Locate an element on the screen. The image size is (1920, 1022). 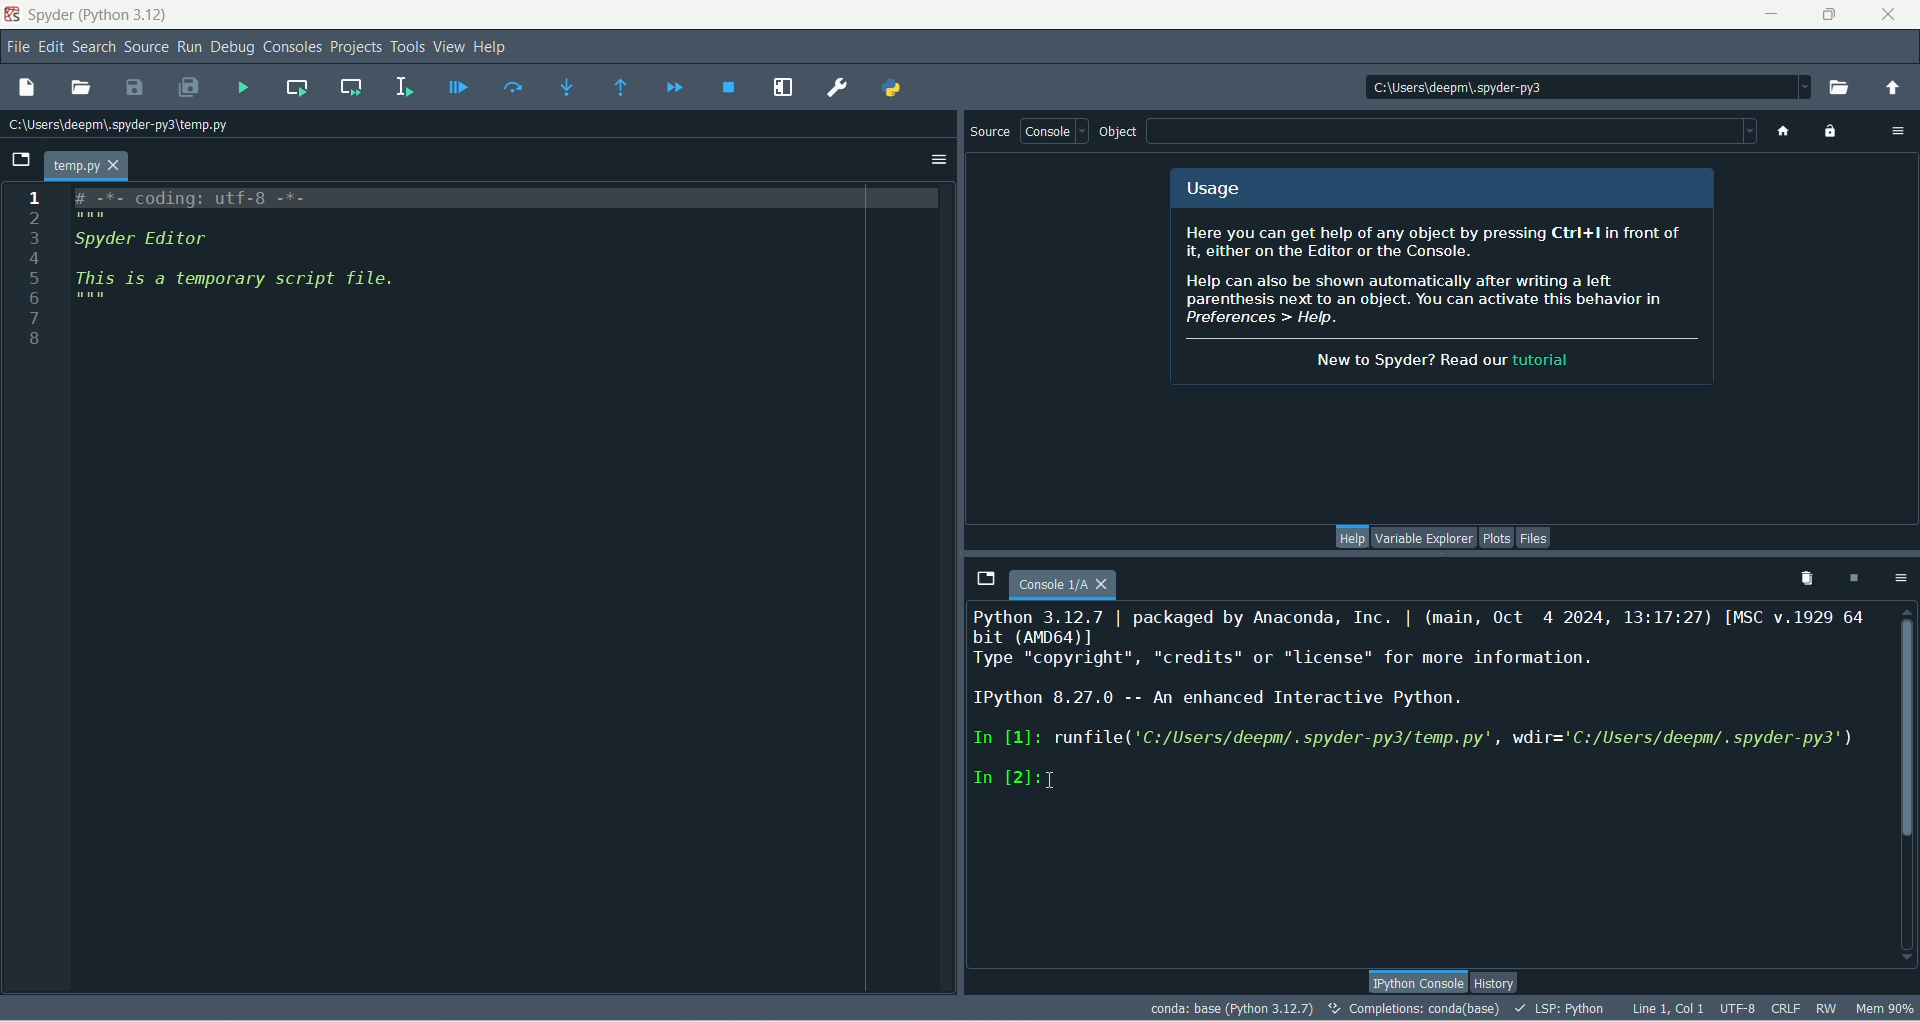
new is located at coordinates (27, 88).